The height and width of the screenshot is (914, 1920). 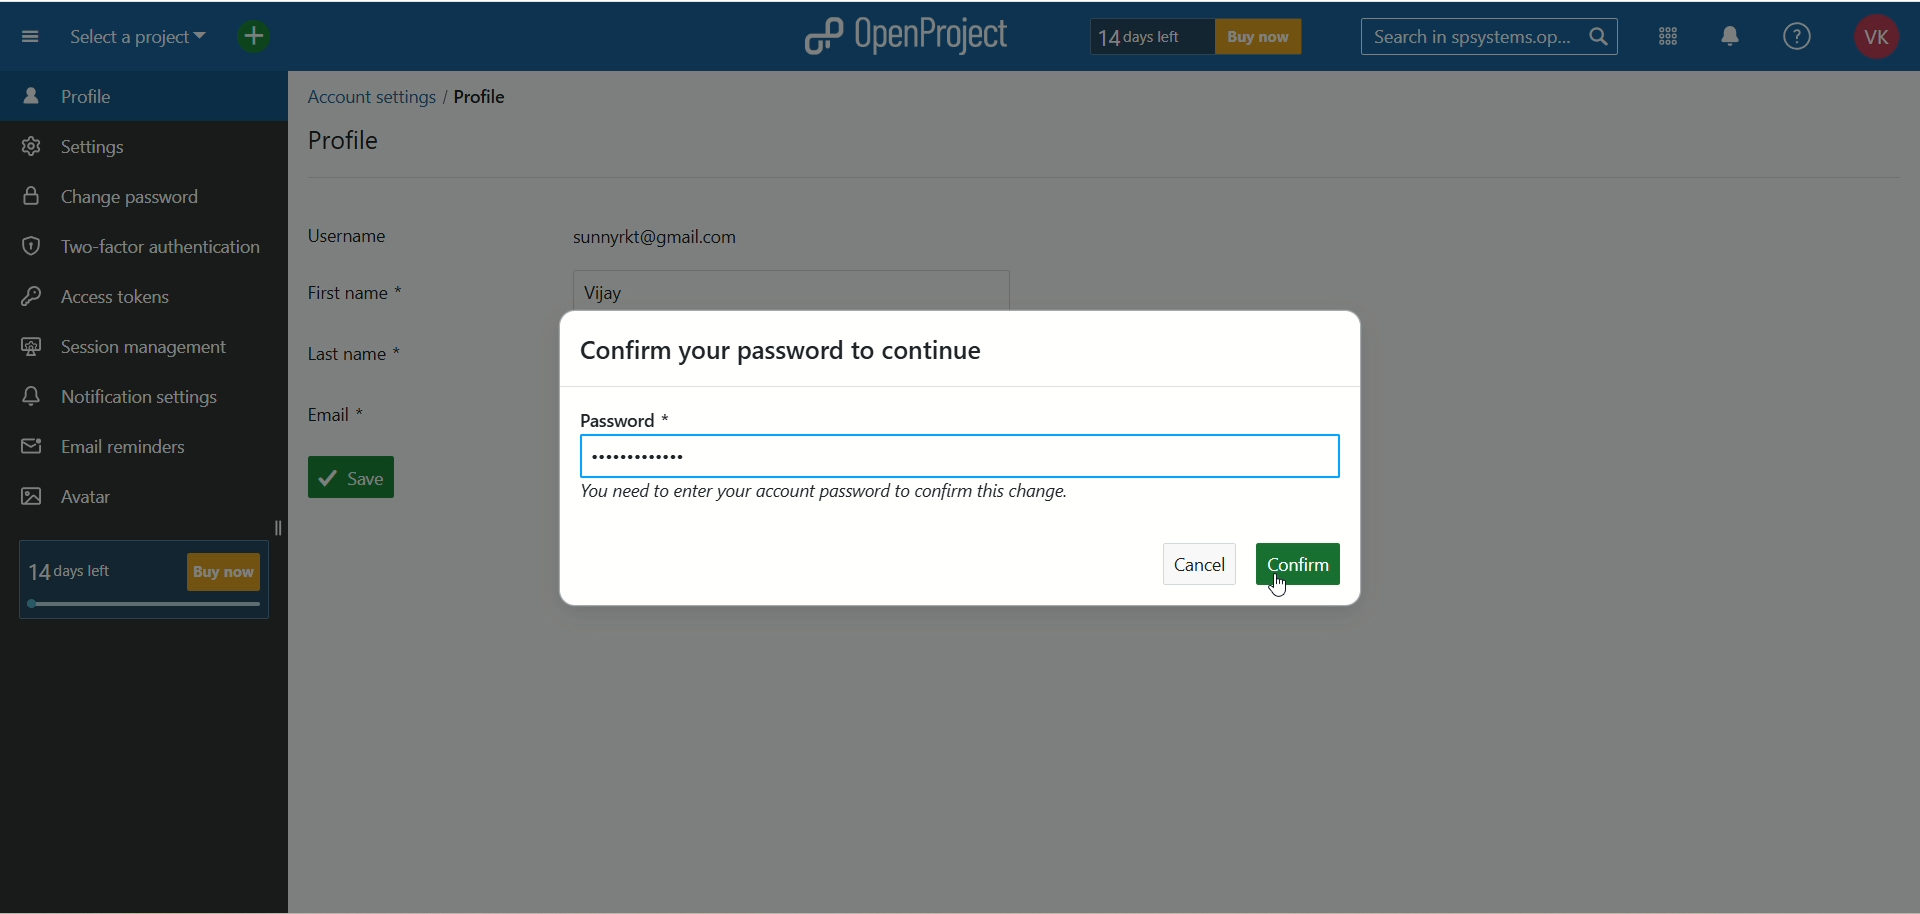 What do you see at coordinates (663, 419) in the screenshot?
I see `password` at bounding box center [663, 419].